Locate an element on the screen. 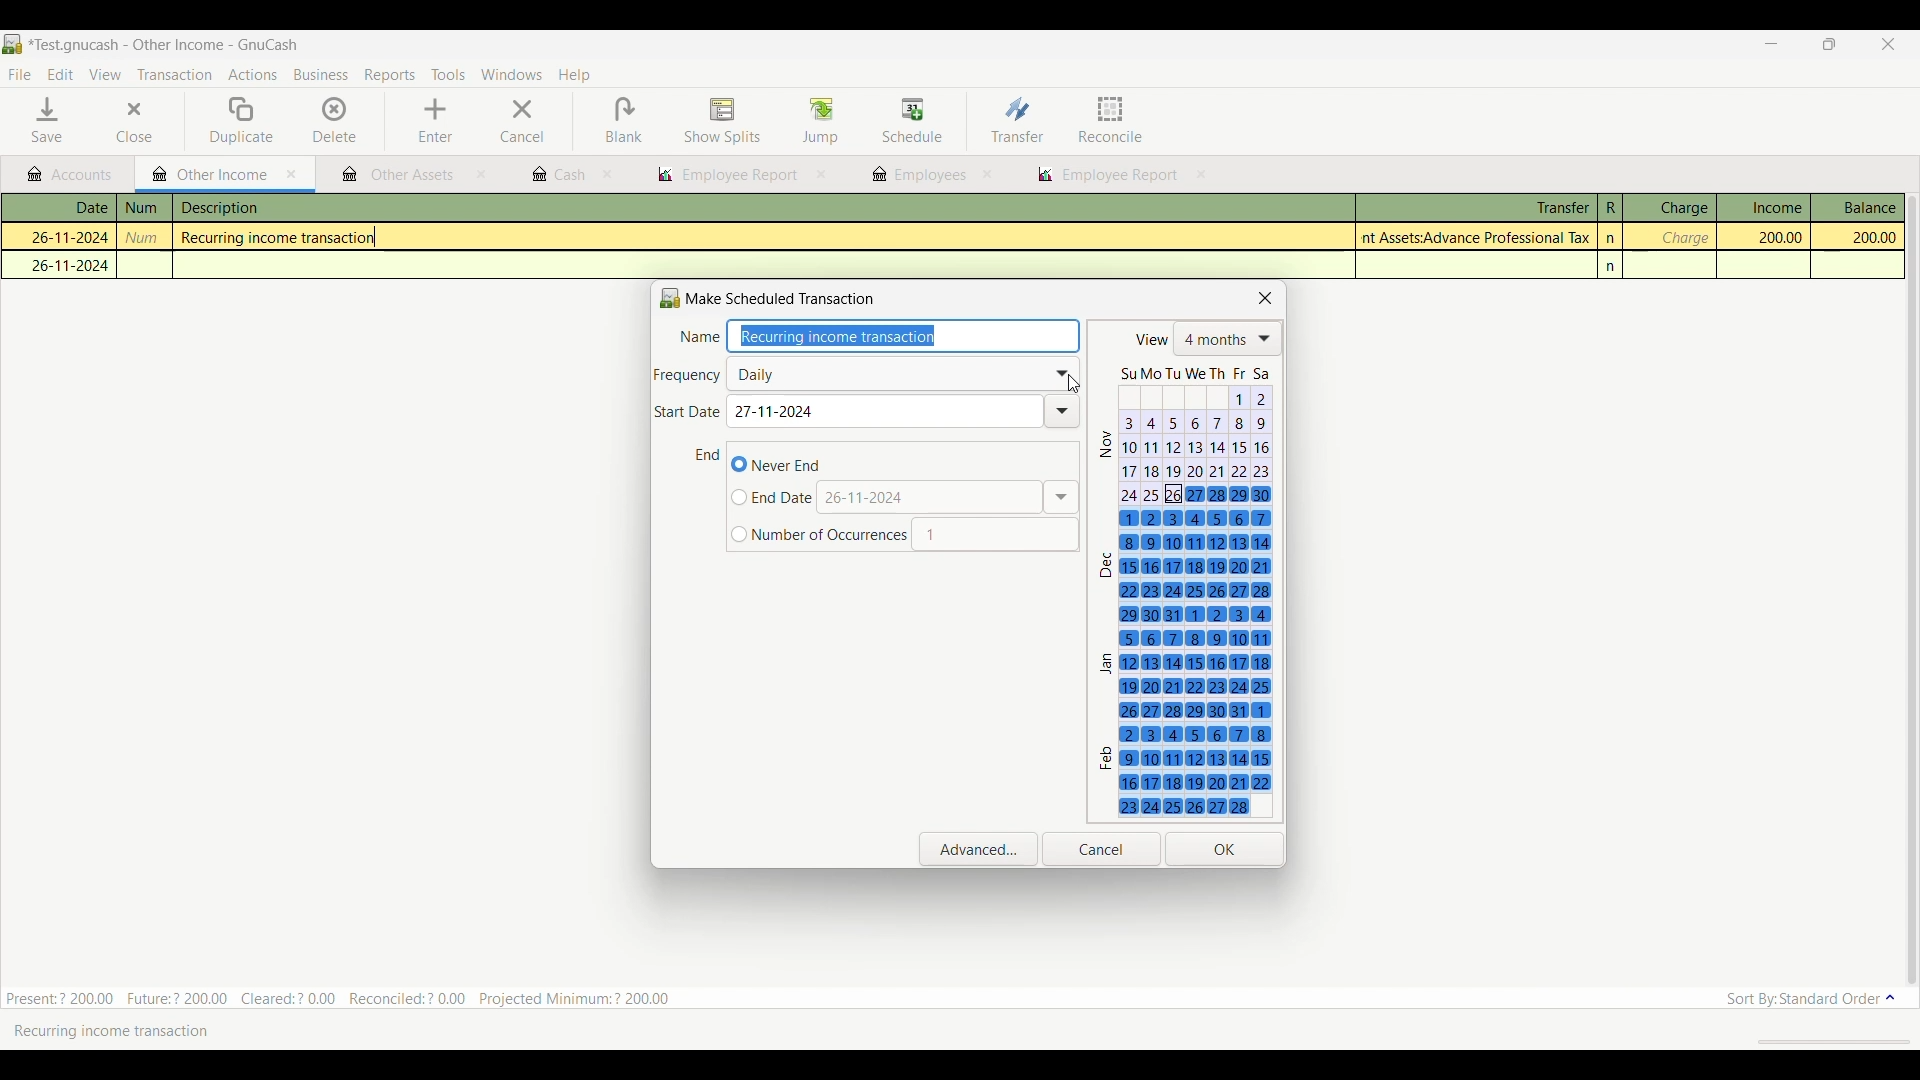 The width and height of the screenshot is (1920, 1080). Close current tab is located at coordinates (292, 175).